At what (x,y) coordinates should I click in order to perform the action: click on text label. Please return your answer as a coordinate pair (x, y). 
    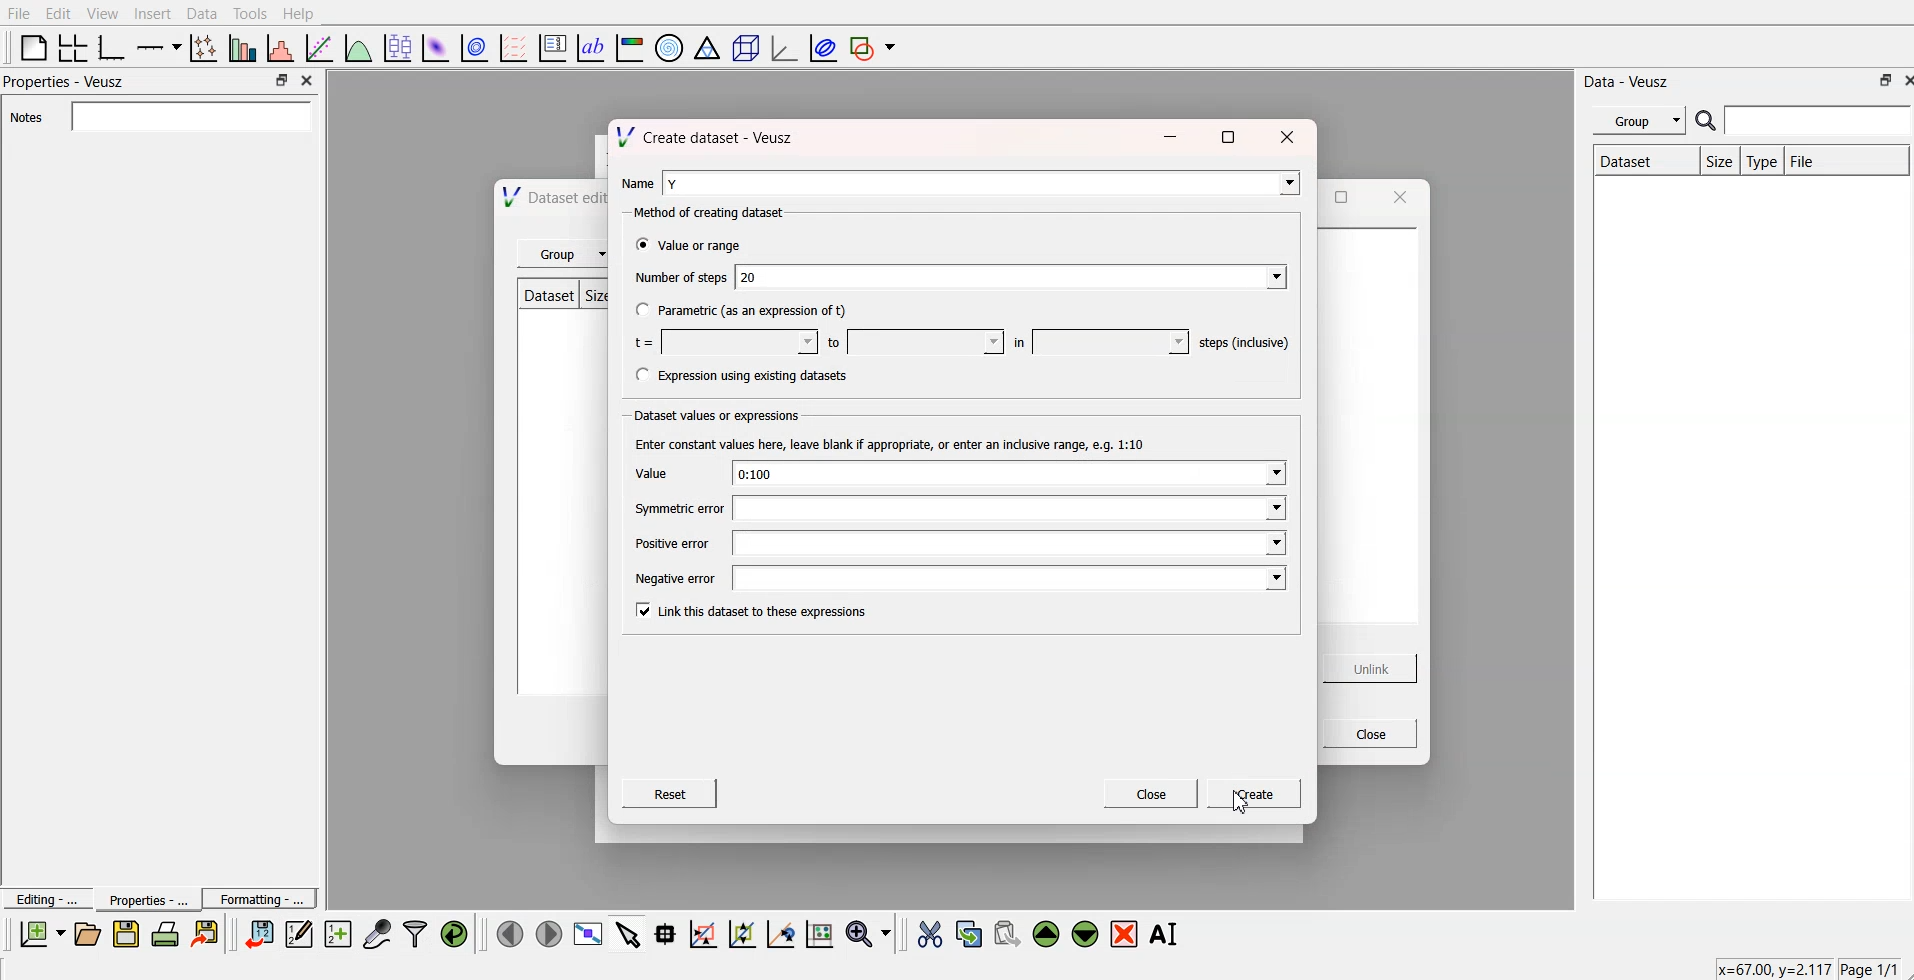
    Looking at the image, I should click on (591, 48).